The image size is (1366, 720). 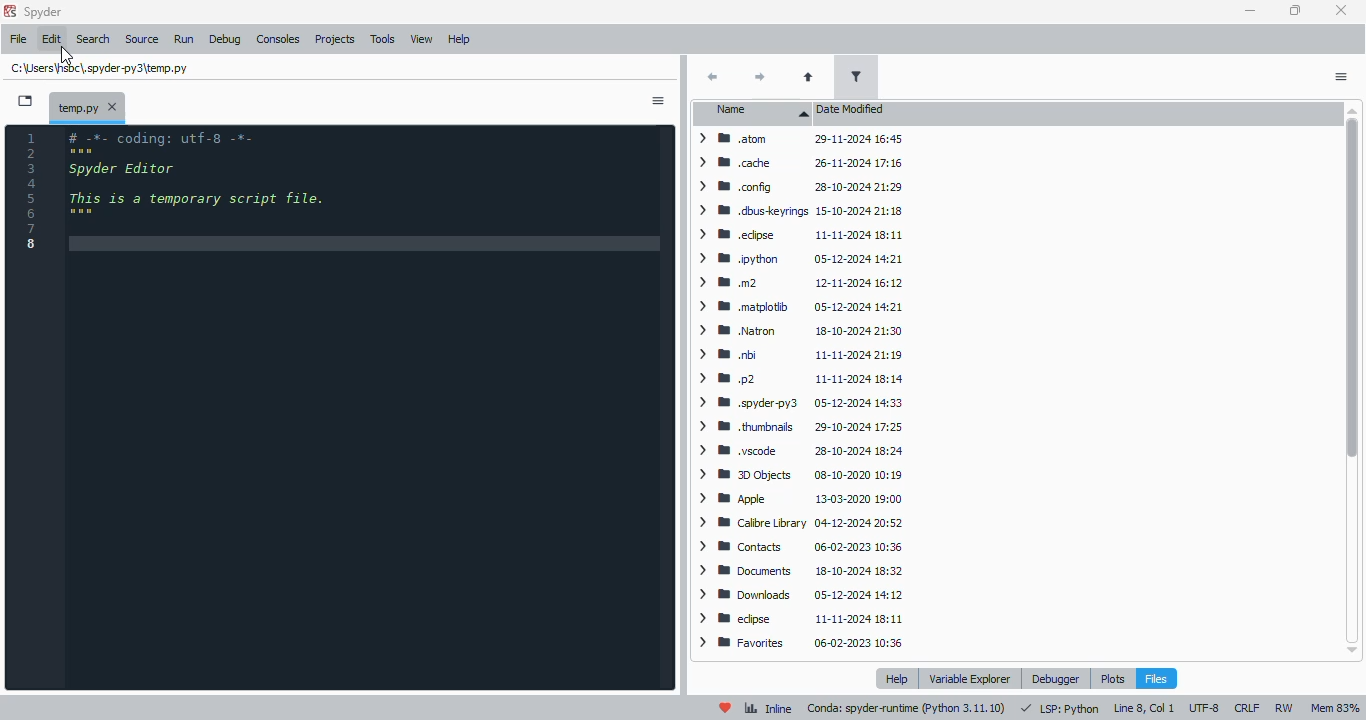 I want to click on temporary file, so click(x=101, y=67).